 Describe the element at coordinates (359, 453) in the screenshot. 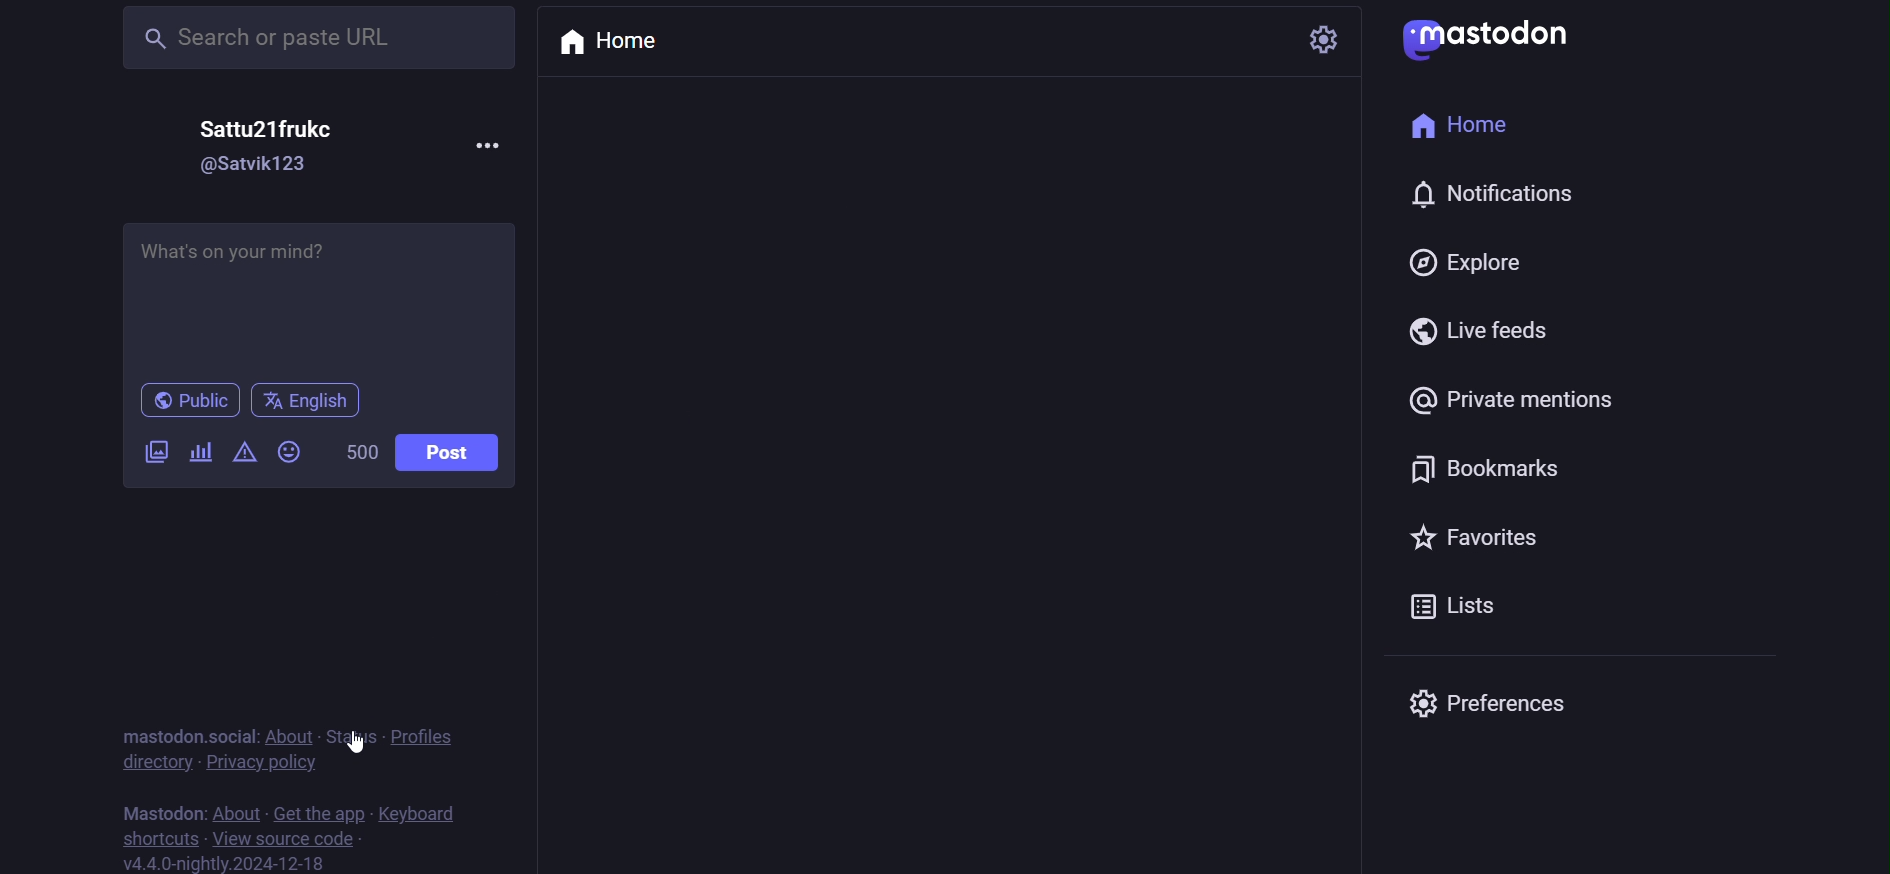

I see `word limit` at that location.